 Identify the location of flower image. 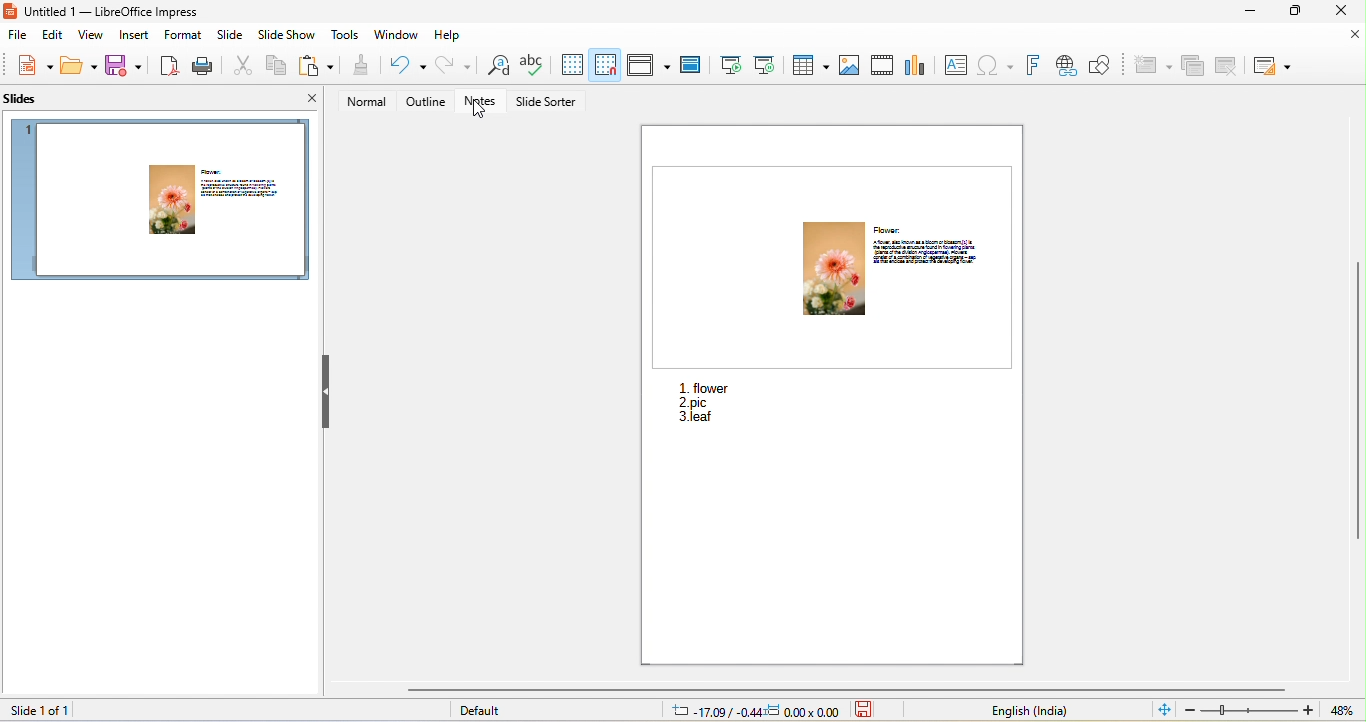
(831, 268).